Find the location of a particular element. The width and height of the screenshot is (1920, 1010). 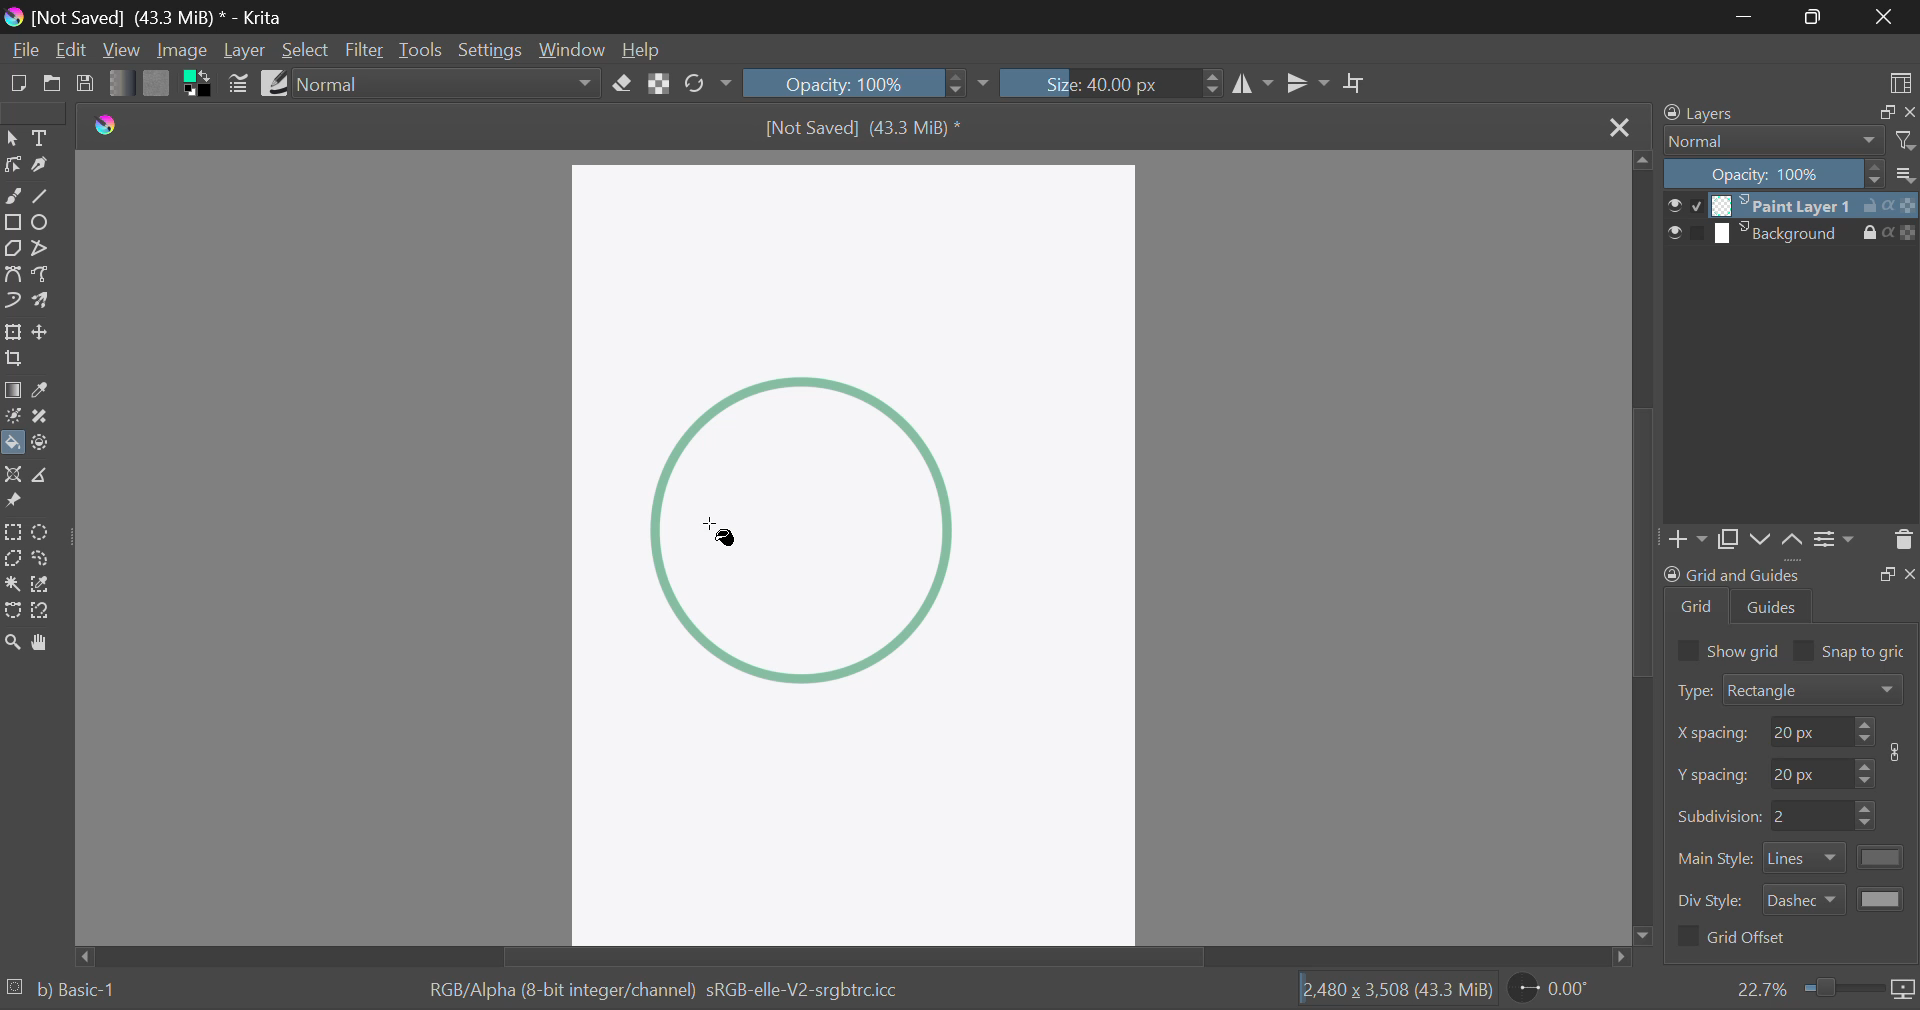

Movement of Layers is located at coordinates (1780, 541).